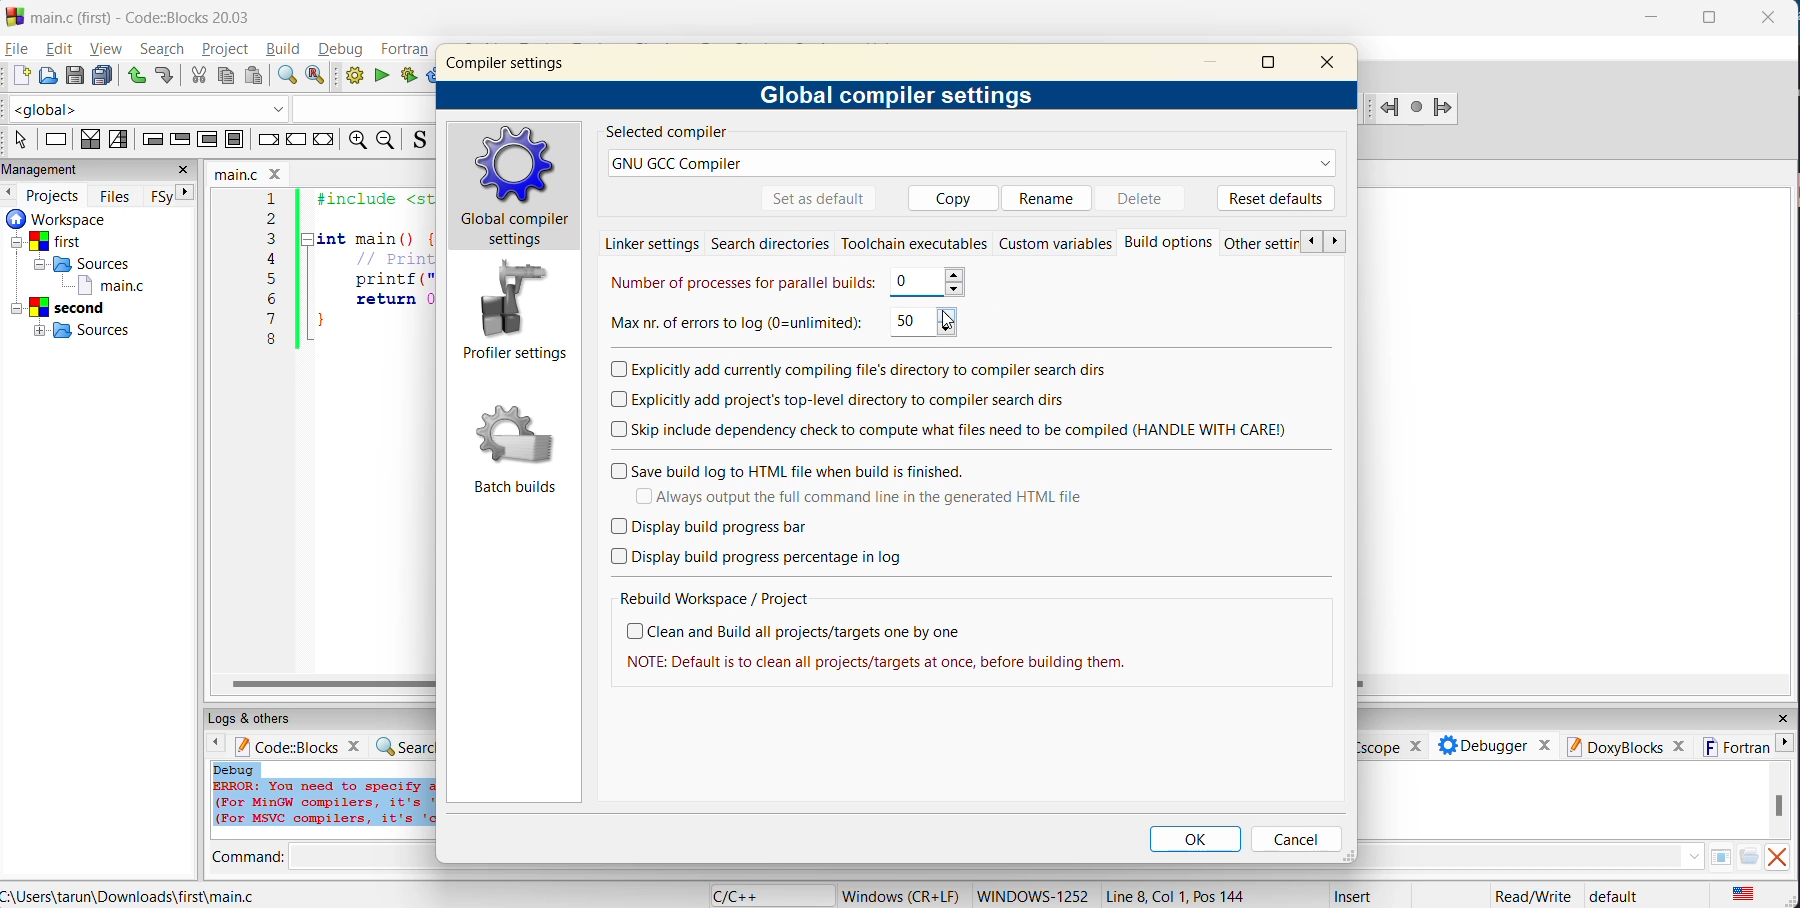 This screenshot has width=1800, height=908. What do you see at coordinates (1058, 244) in the screenshot?
I see `custom variables` at bounding box center [1058, 244].